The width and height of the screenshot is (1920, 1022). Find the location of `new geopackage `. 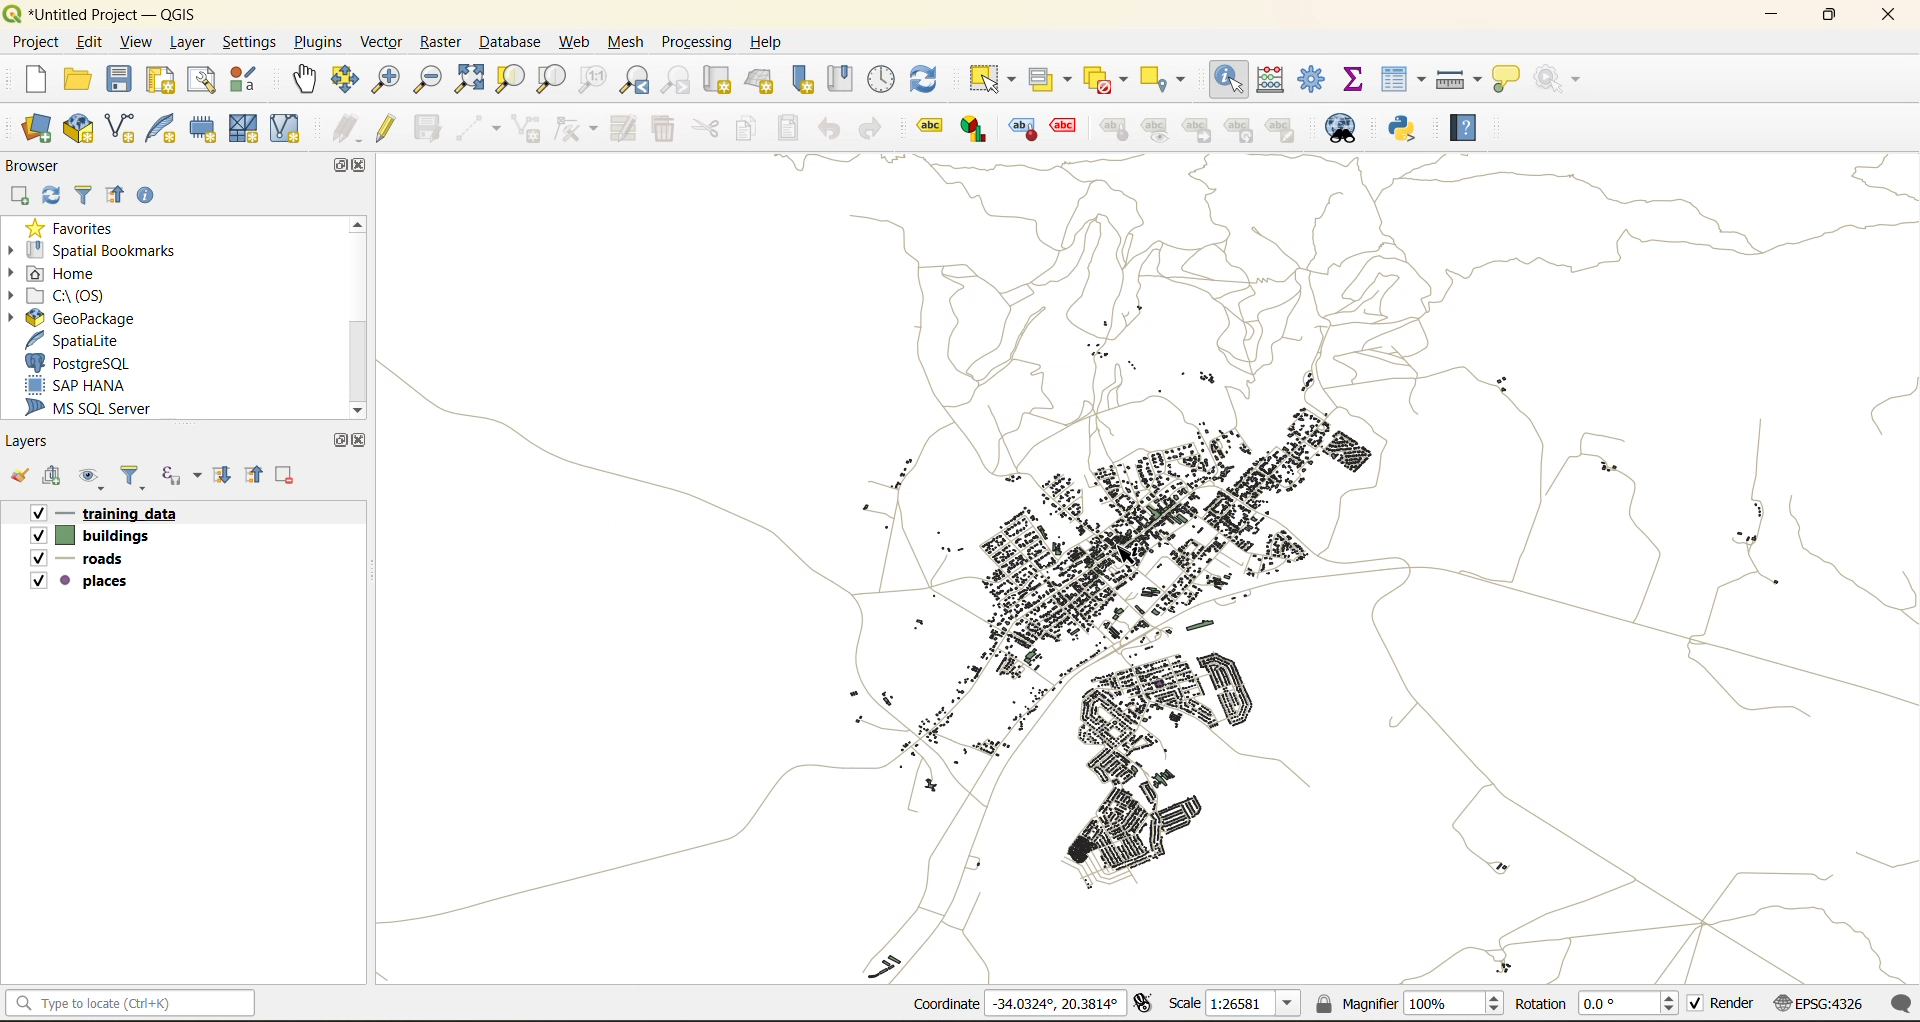

new geopackage  is located at coordinates (79, 130).